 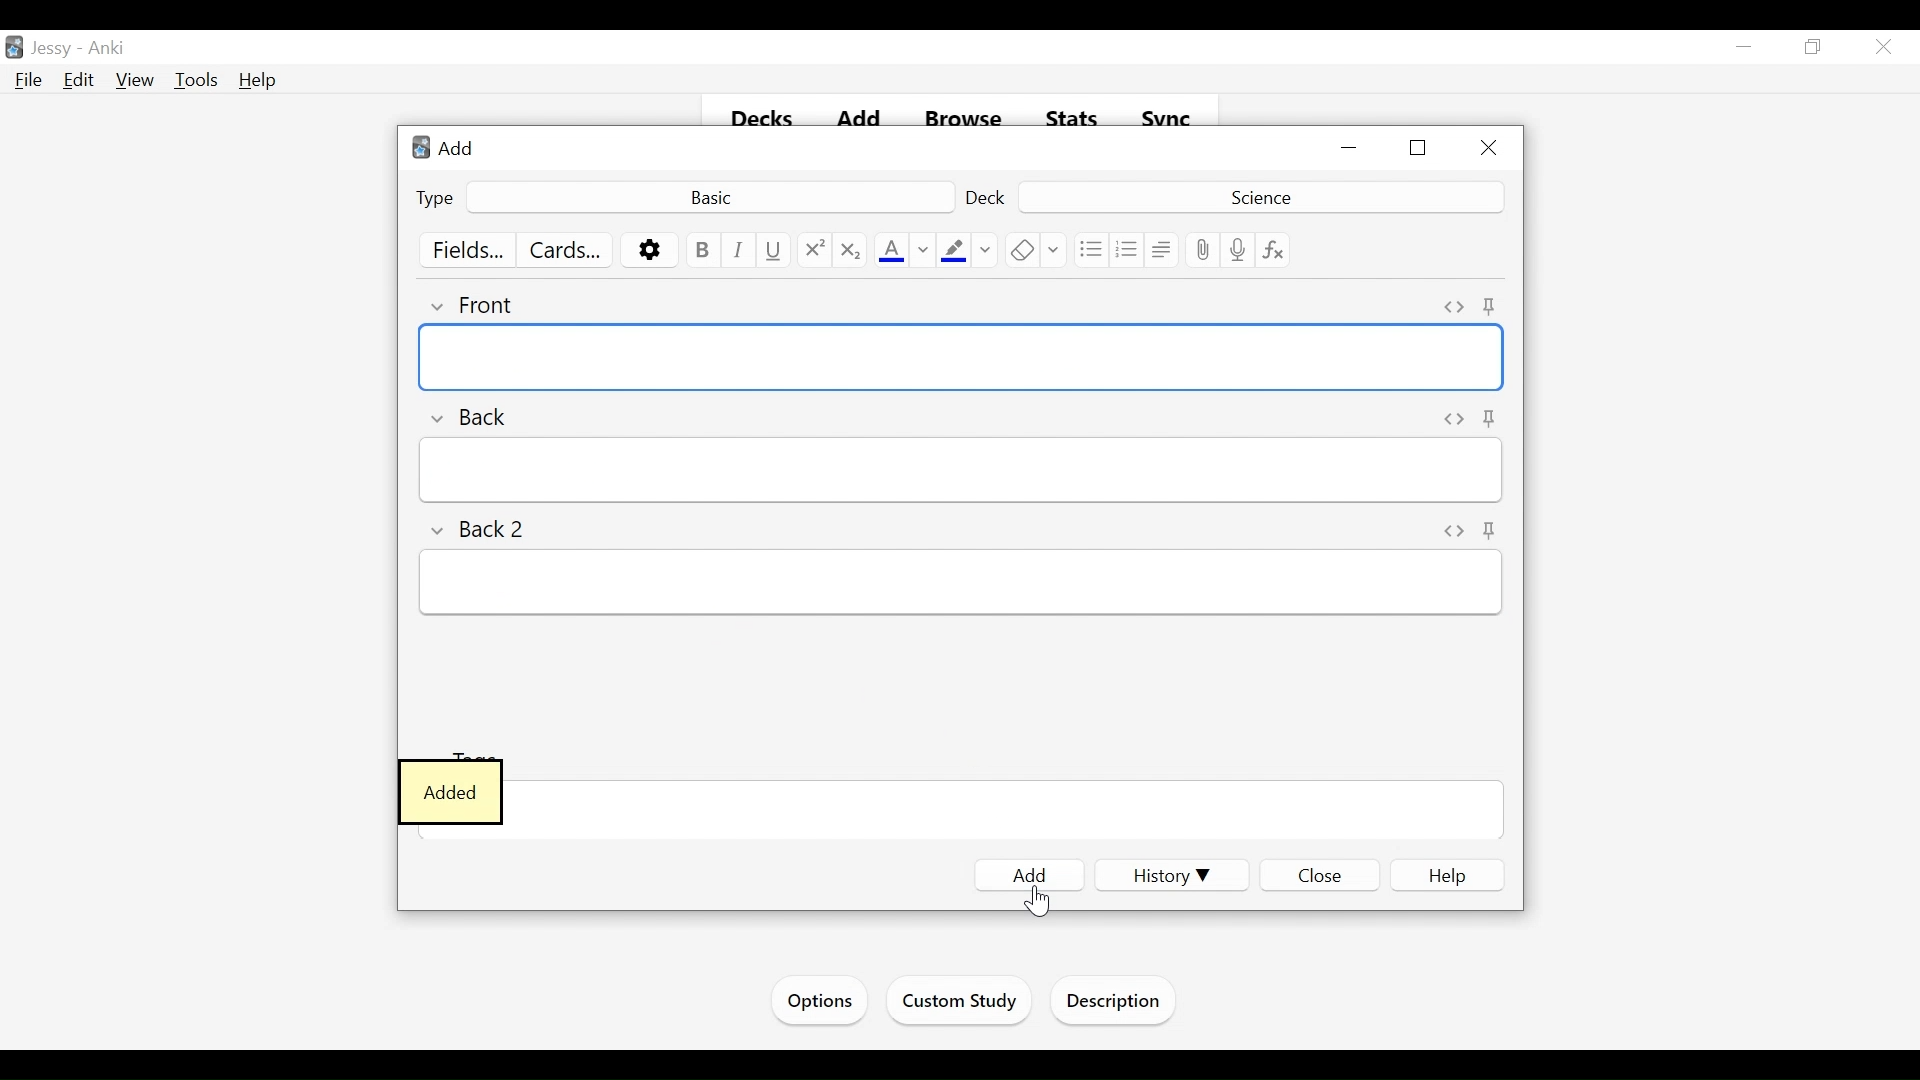 What do you see at coordinates (1274, 250) in the screenshot?
I see `Equation` at bounding box center [1274, 250].